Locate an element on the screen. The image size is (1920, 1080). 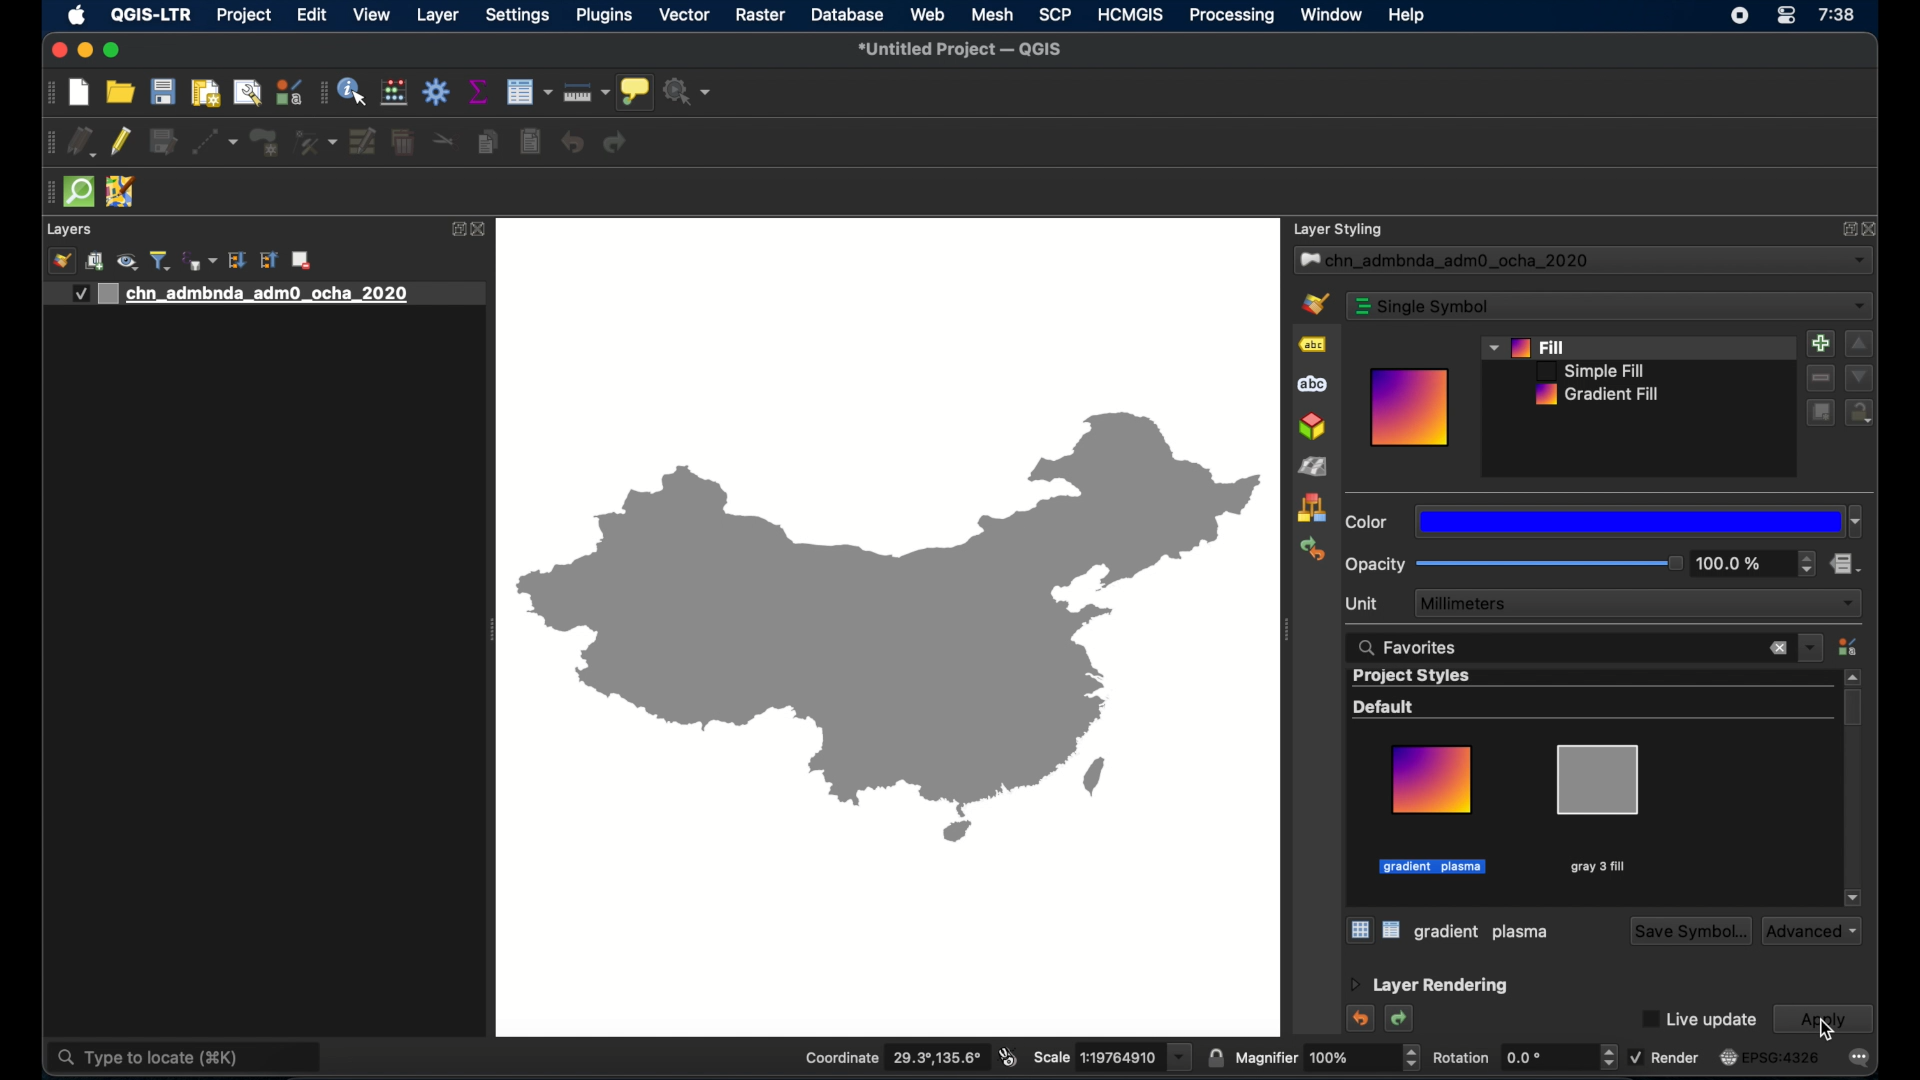
screen recorder icon is located at coordinates (1740, 16).